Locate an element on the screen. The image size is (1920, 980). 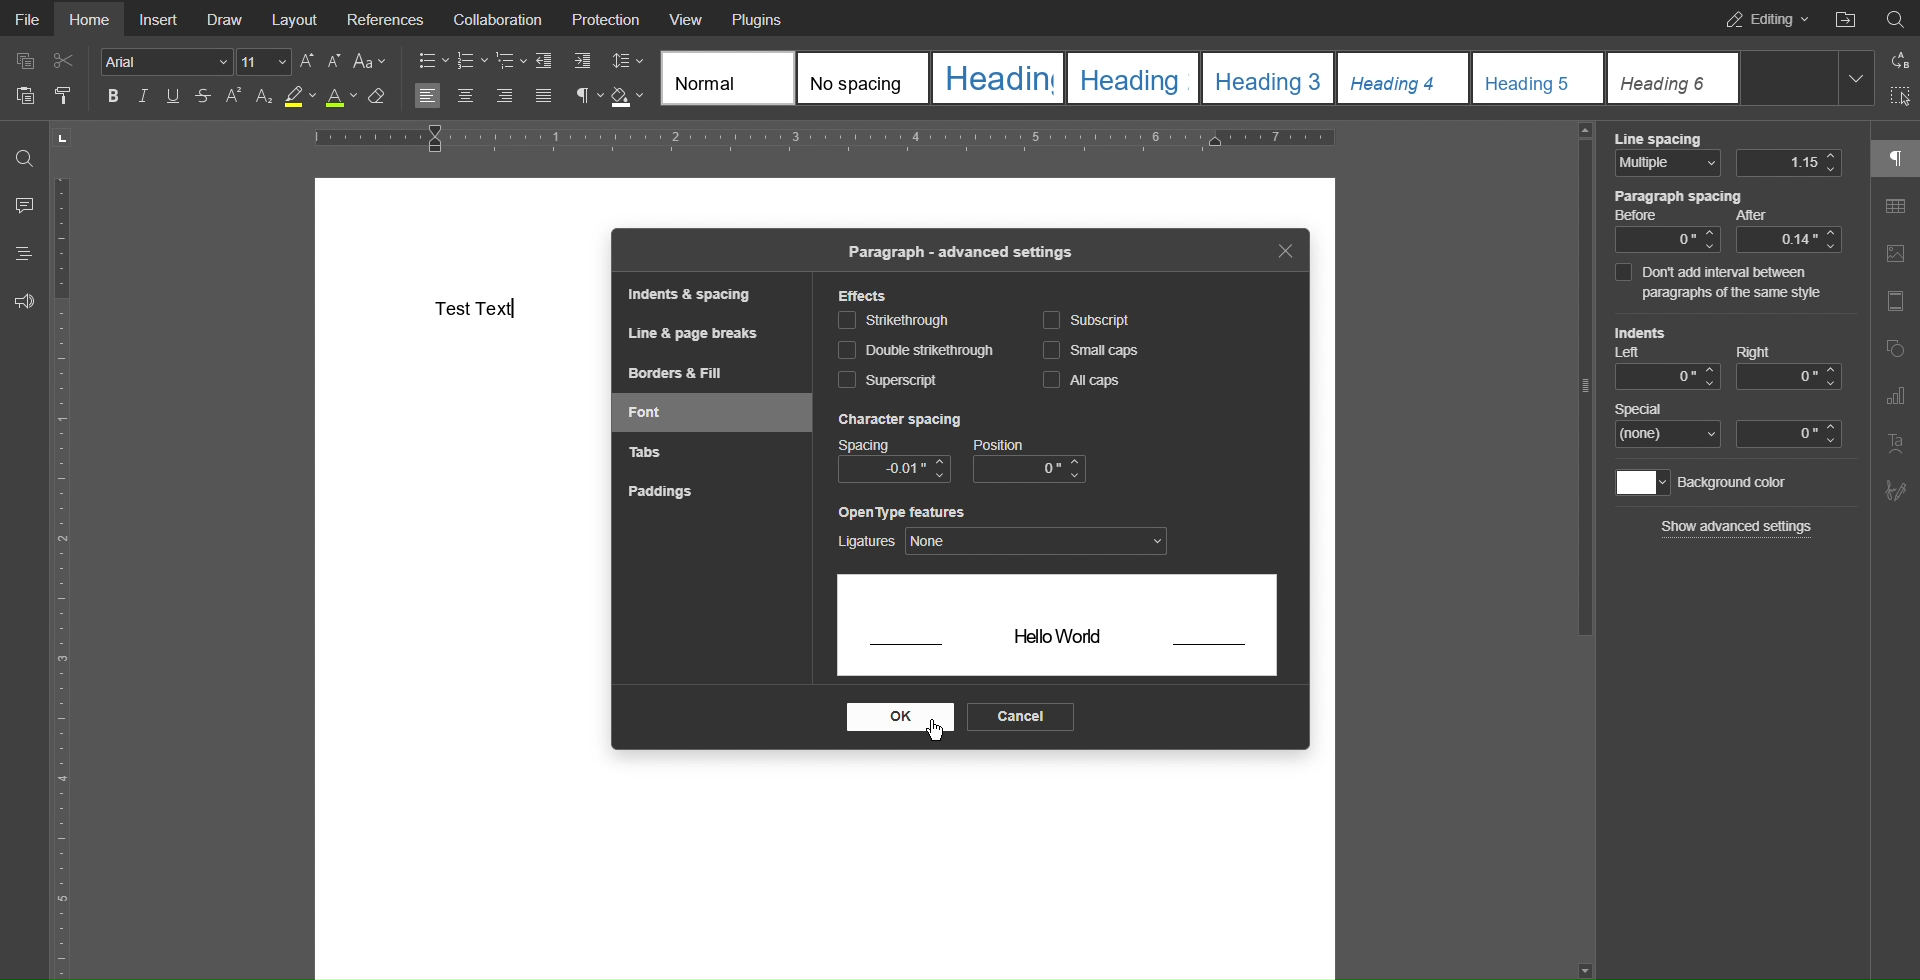
Protection is located at coordinates (607, 18).